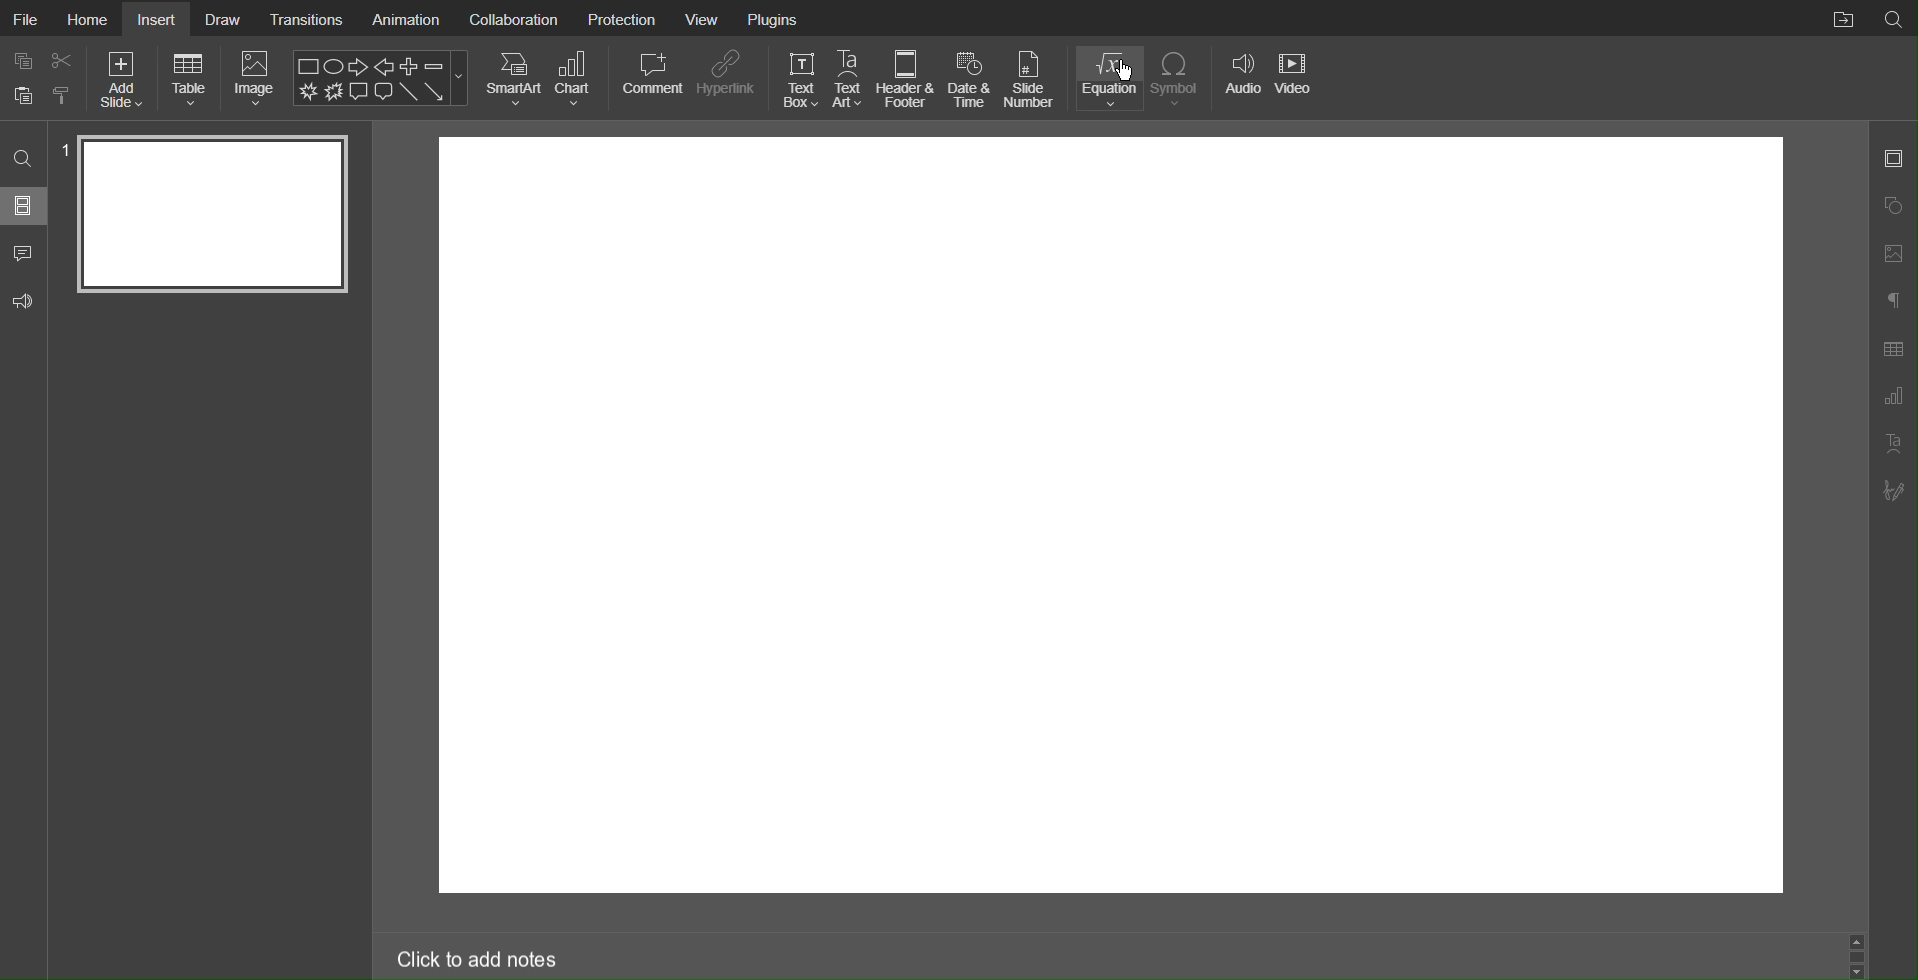 Image resolution: width=1918 pixels, height=980 pixels. Describe the element at coordinates (972, 77) in the screenshot. I see `Date & Time` at that location.